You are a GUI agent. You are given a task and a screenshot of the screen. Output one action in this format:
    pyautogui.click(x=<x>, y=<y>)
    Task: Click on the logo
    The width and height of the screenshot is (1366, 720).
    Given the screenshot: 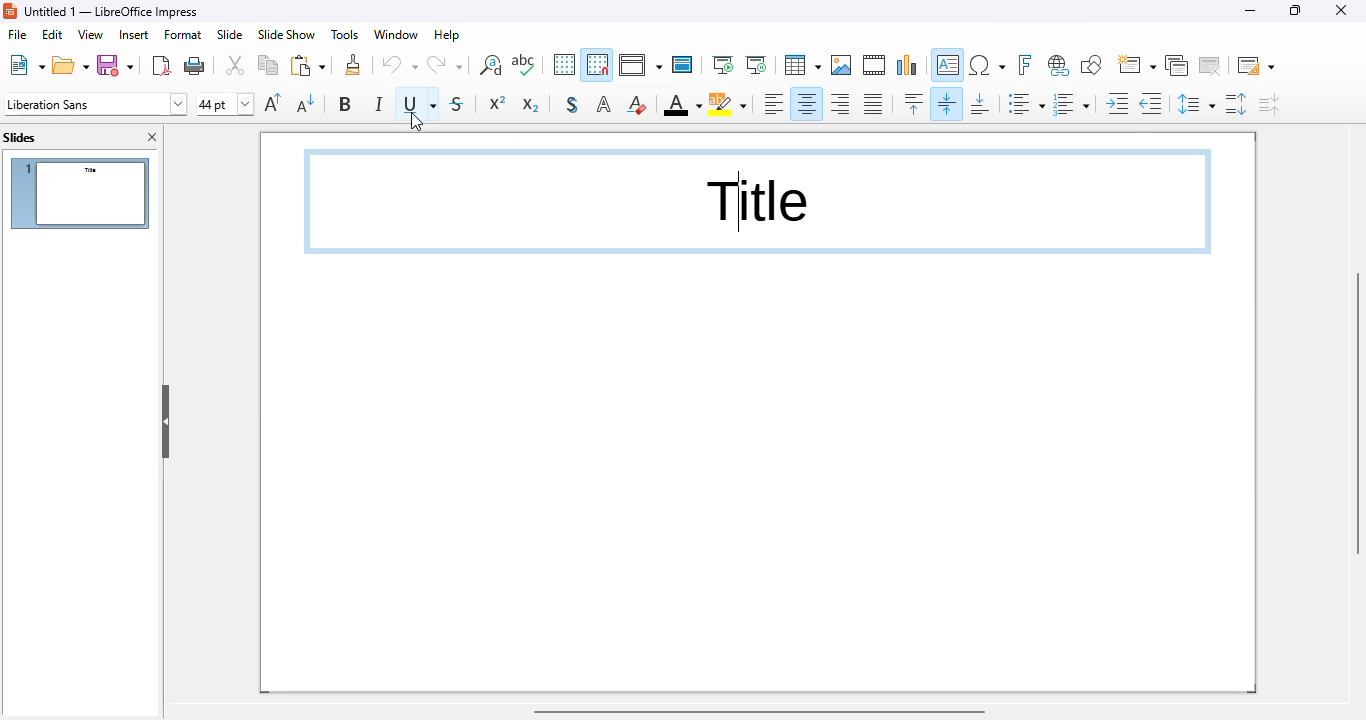 What is the action you would take?
    pyautogui.click(x=10, y=11)
    